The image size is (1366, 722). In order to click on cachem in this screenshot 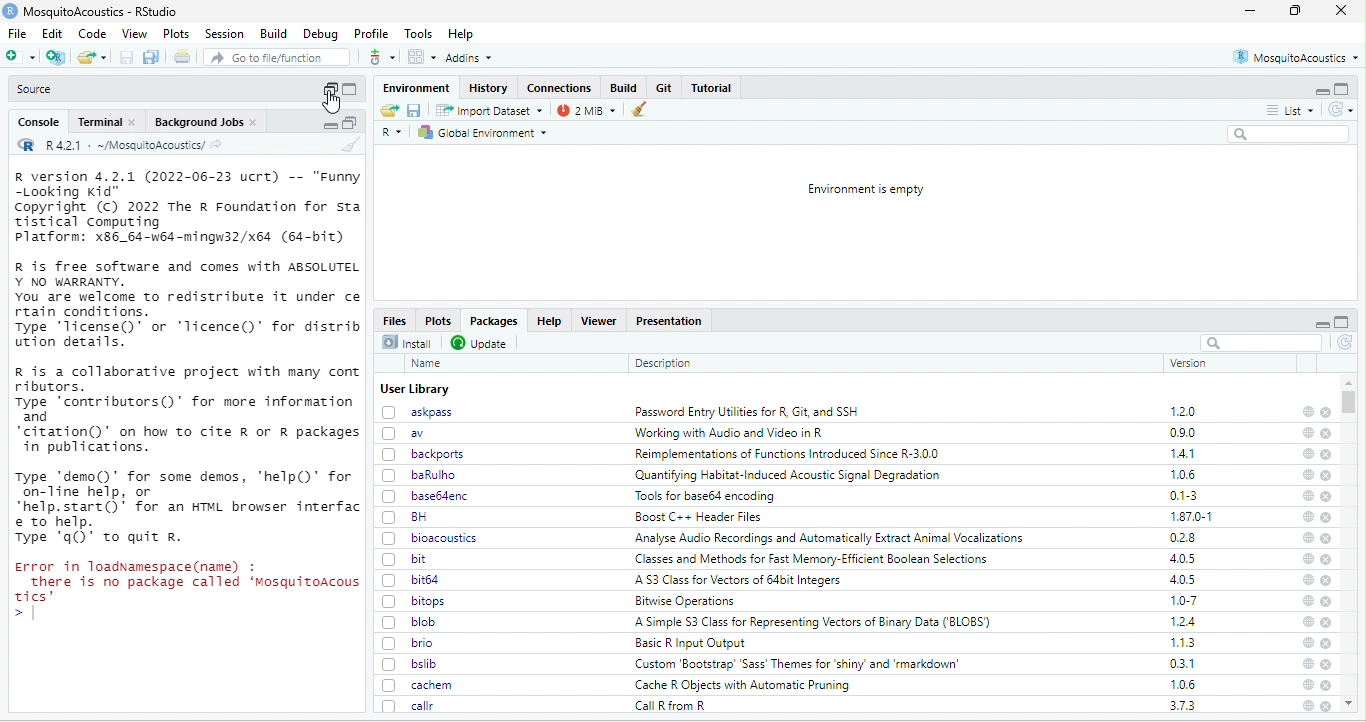, I will do `click(416, 685)`.